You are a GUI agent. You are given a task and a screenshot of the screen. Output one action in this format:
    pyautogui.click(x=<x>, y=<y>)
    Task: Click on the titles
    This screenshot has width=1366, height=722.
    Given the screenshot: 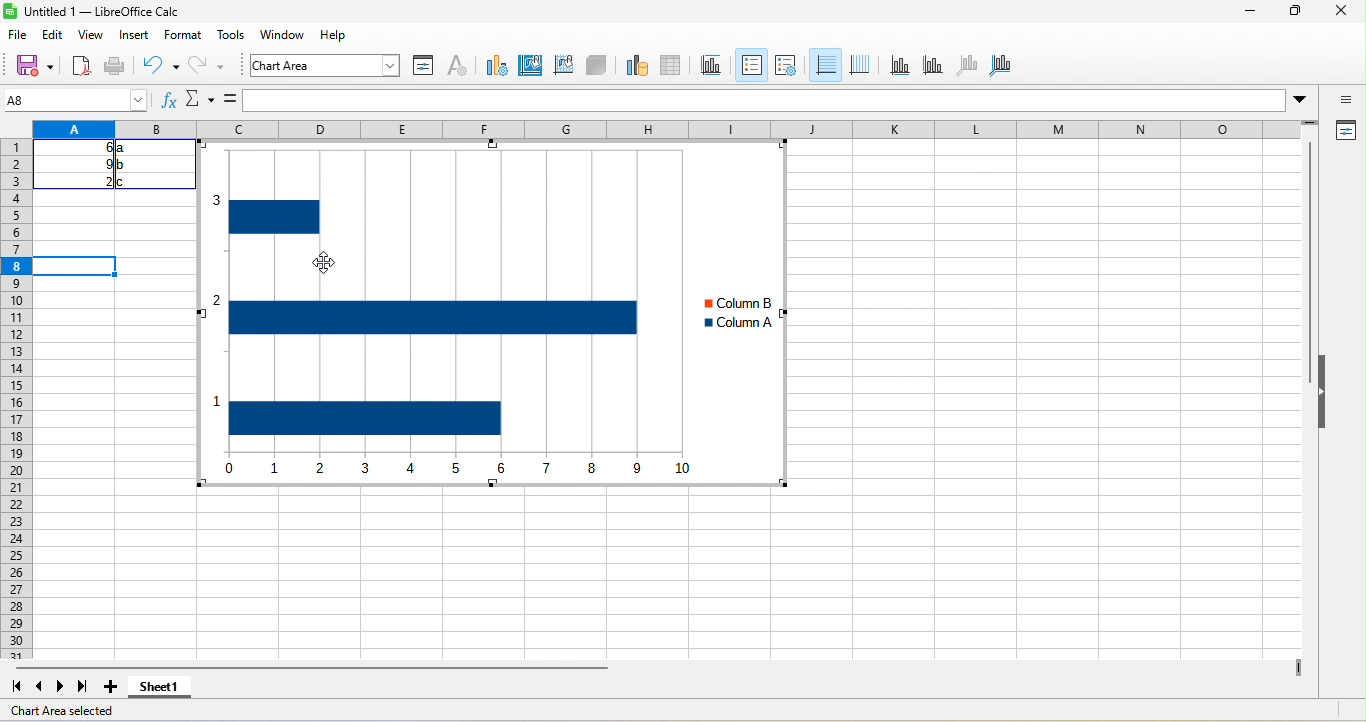 What is the action you would take?
    pyautogui.click(x=711, y=67)
    